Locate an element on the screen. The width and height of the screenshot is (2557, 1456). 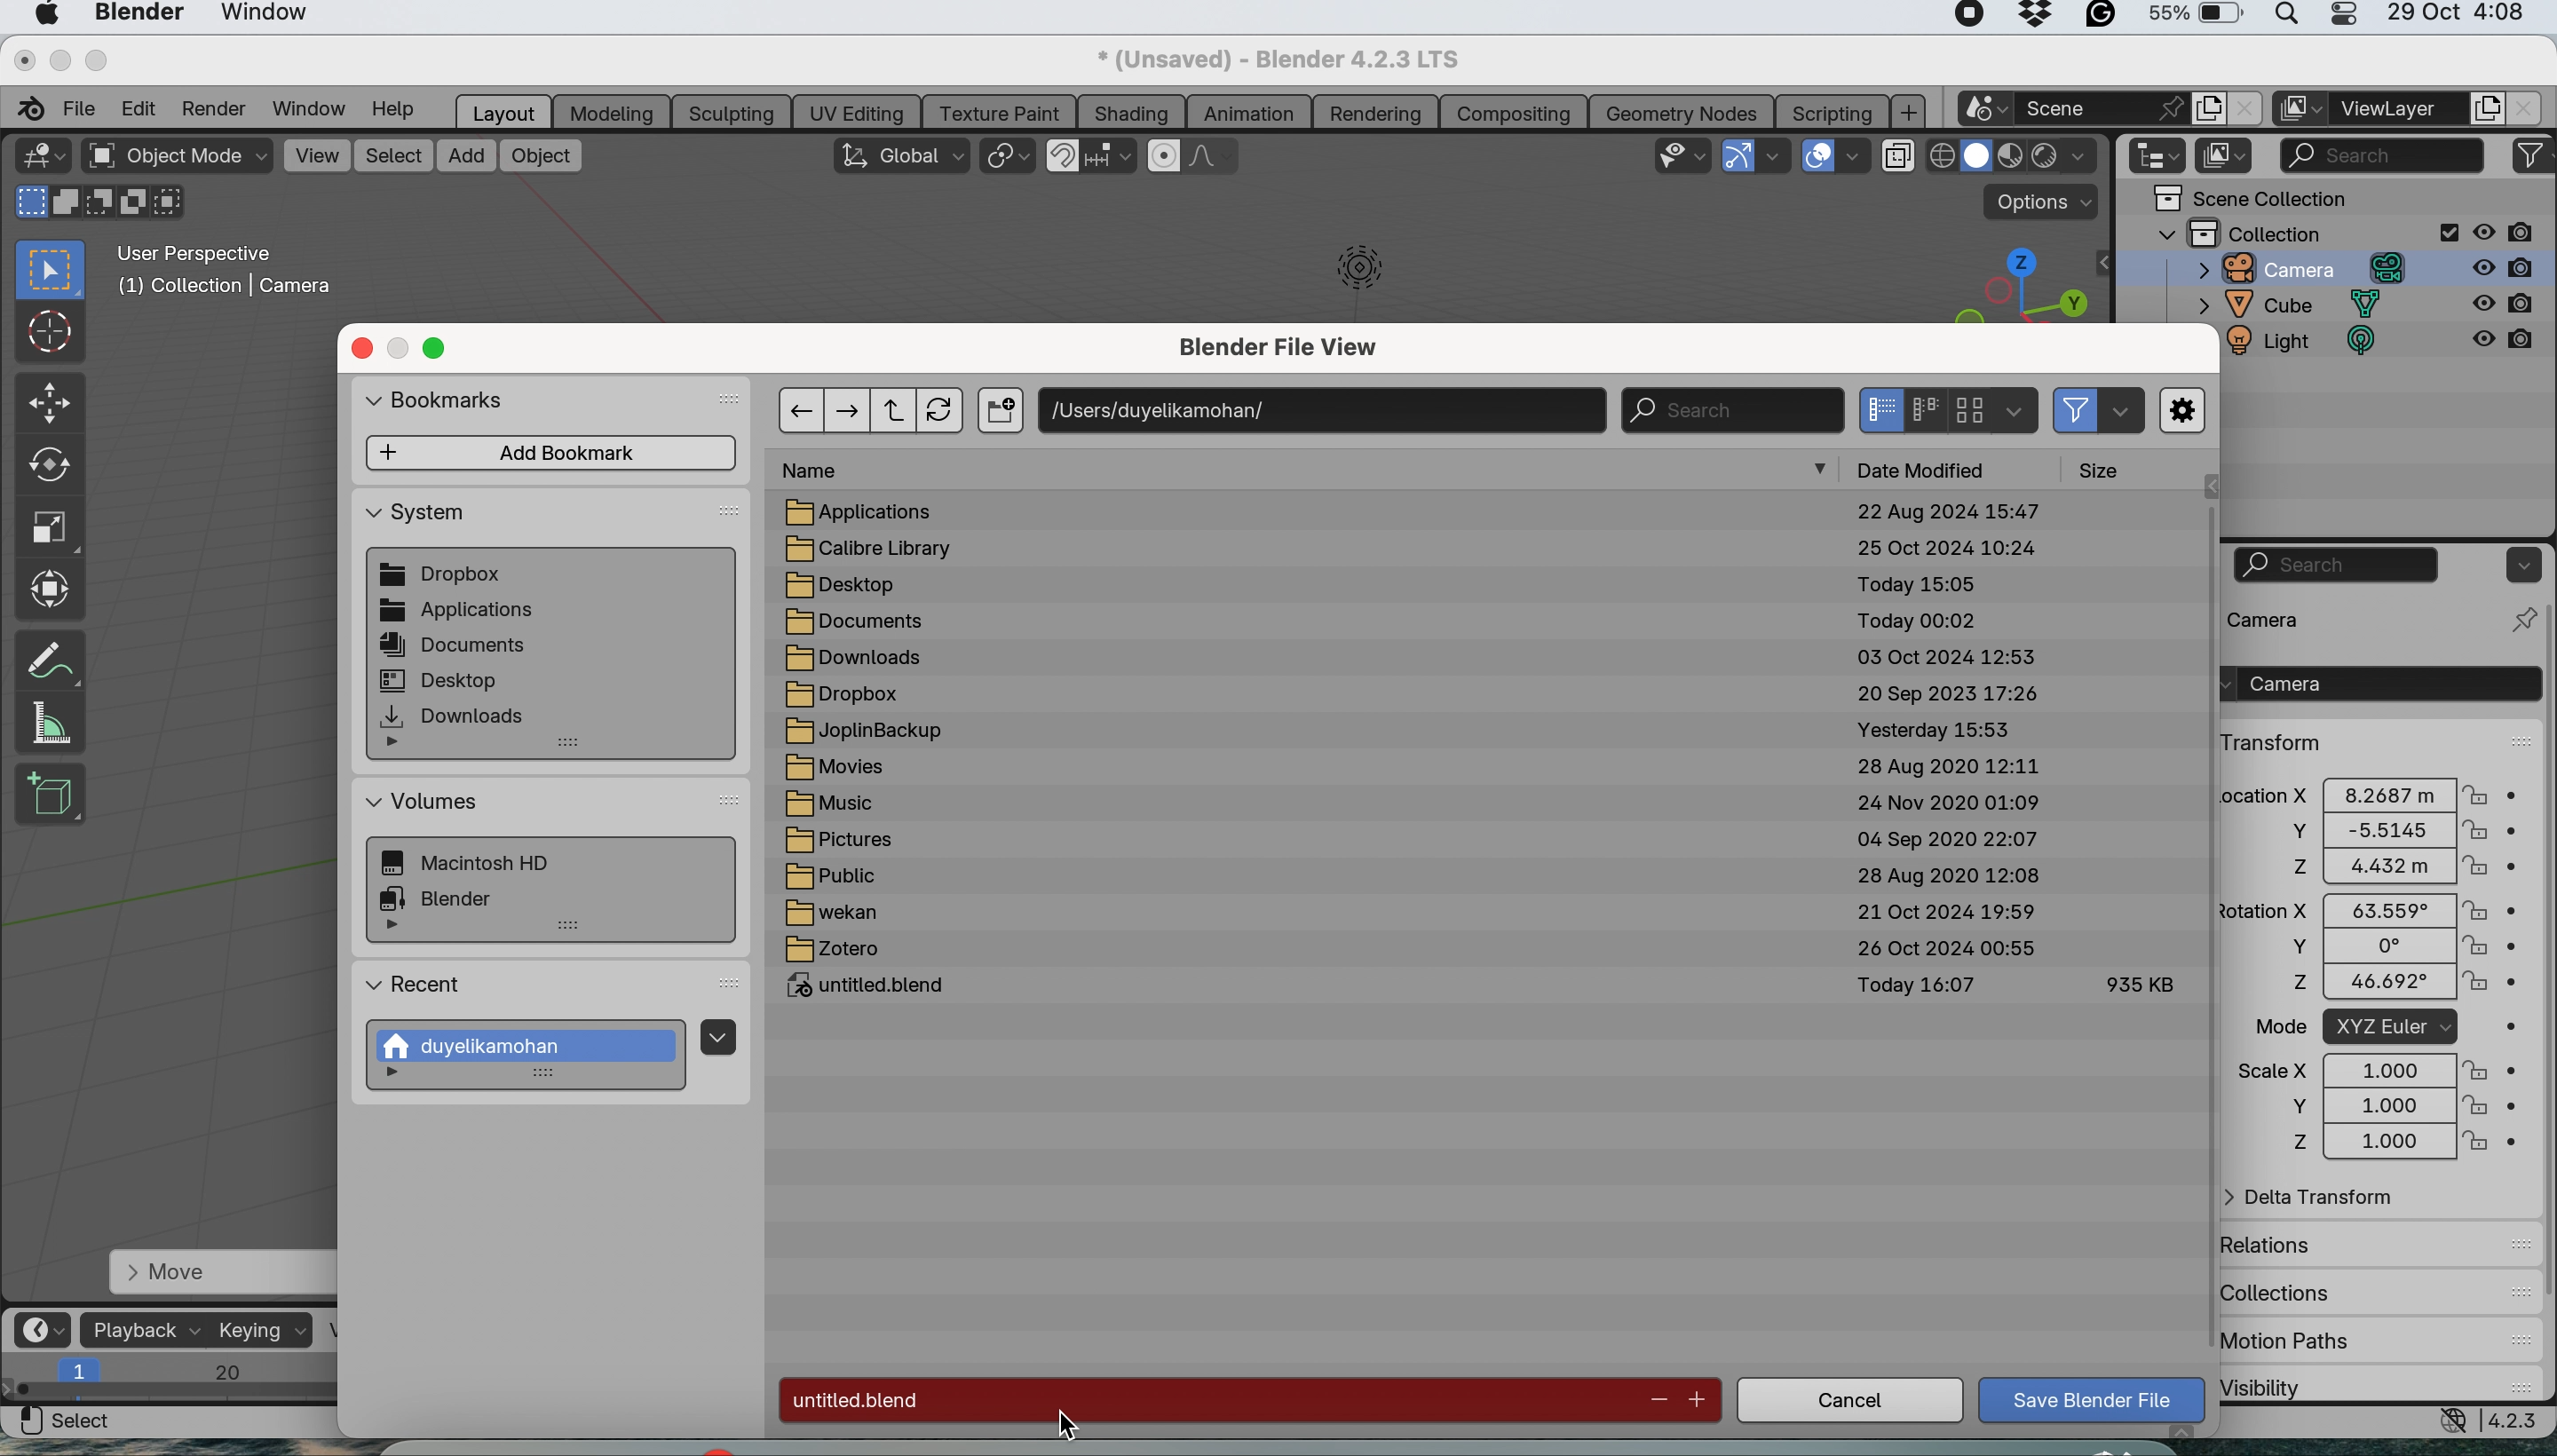
delta transform is located at coordinates (2323, 1199).